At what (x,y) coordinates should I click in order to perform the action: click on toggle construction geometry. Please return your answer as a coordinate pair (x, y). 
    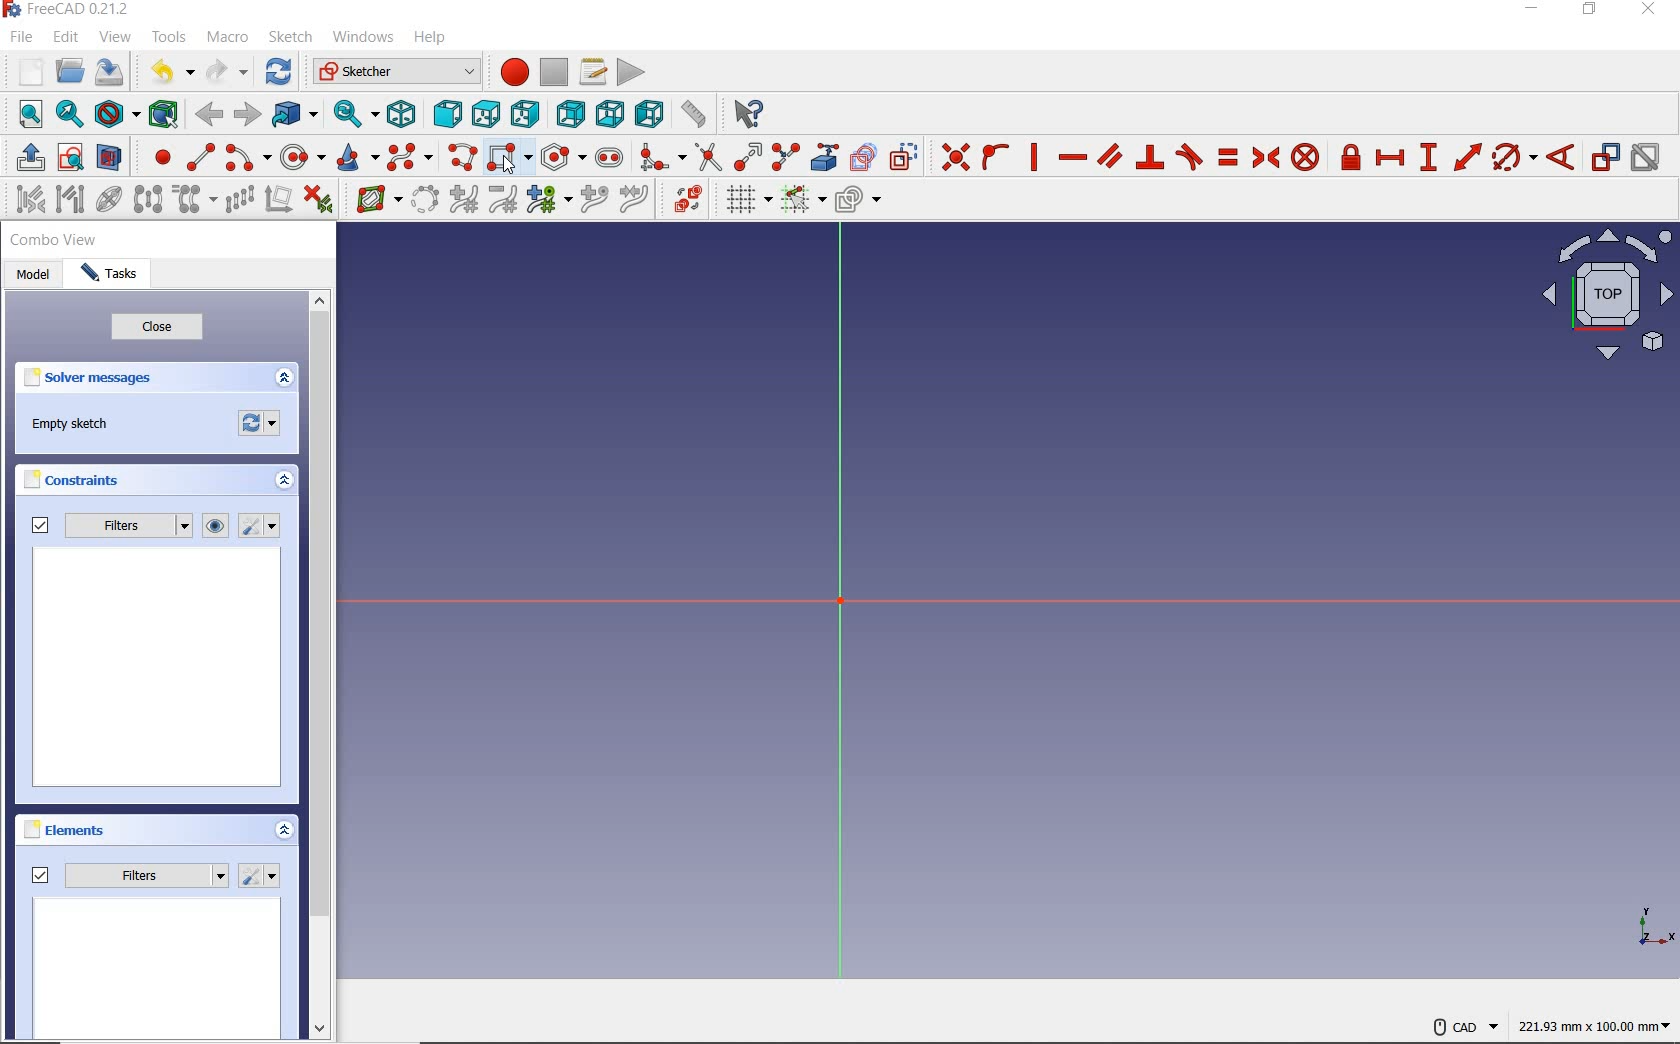
    Looking at the image, I should click on (905, 157).